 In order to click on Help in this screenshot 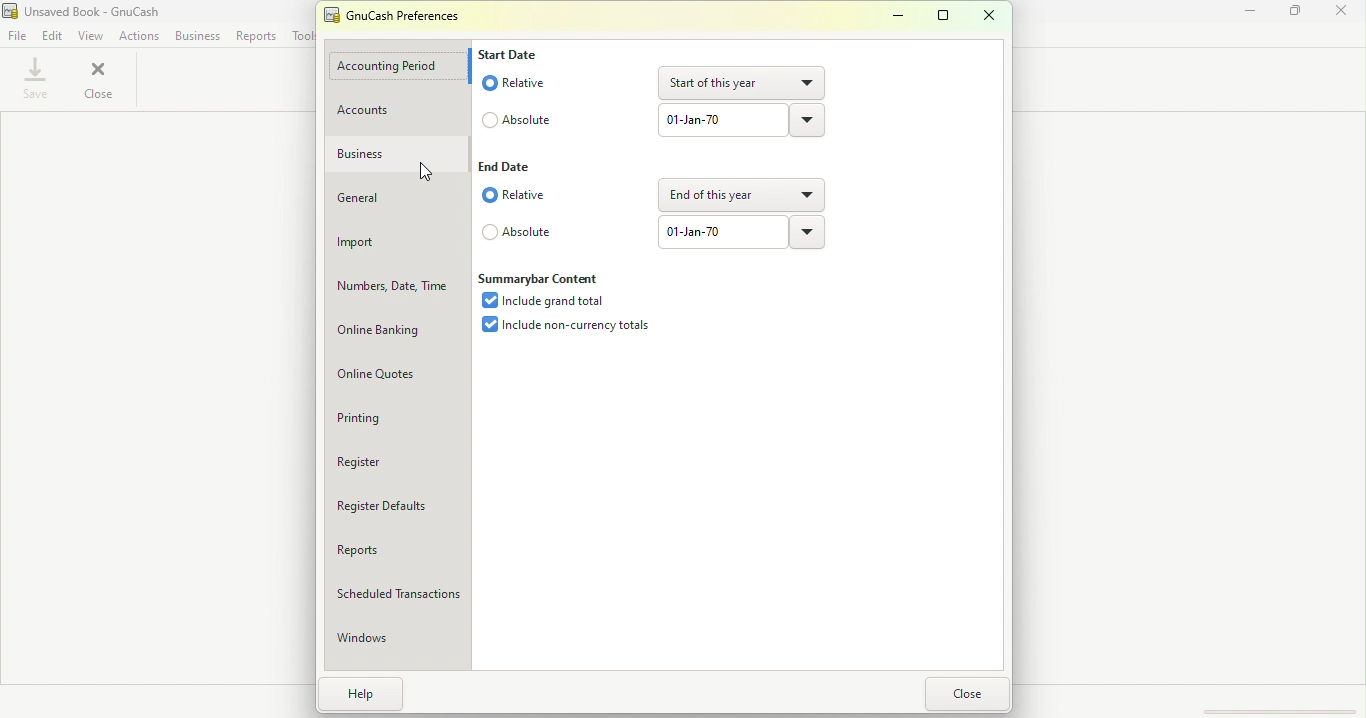, I will do `click(363, 694)`.